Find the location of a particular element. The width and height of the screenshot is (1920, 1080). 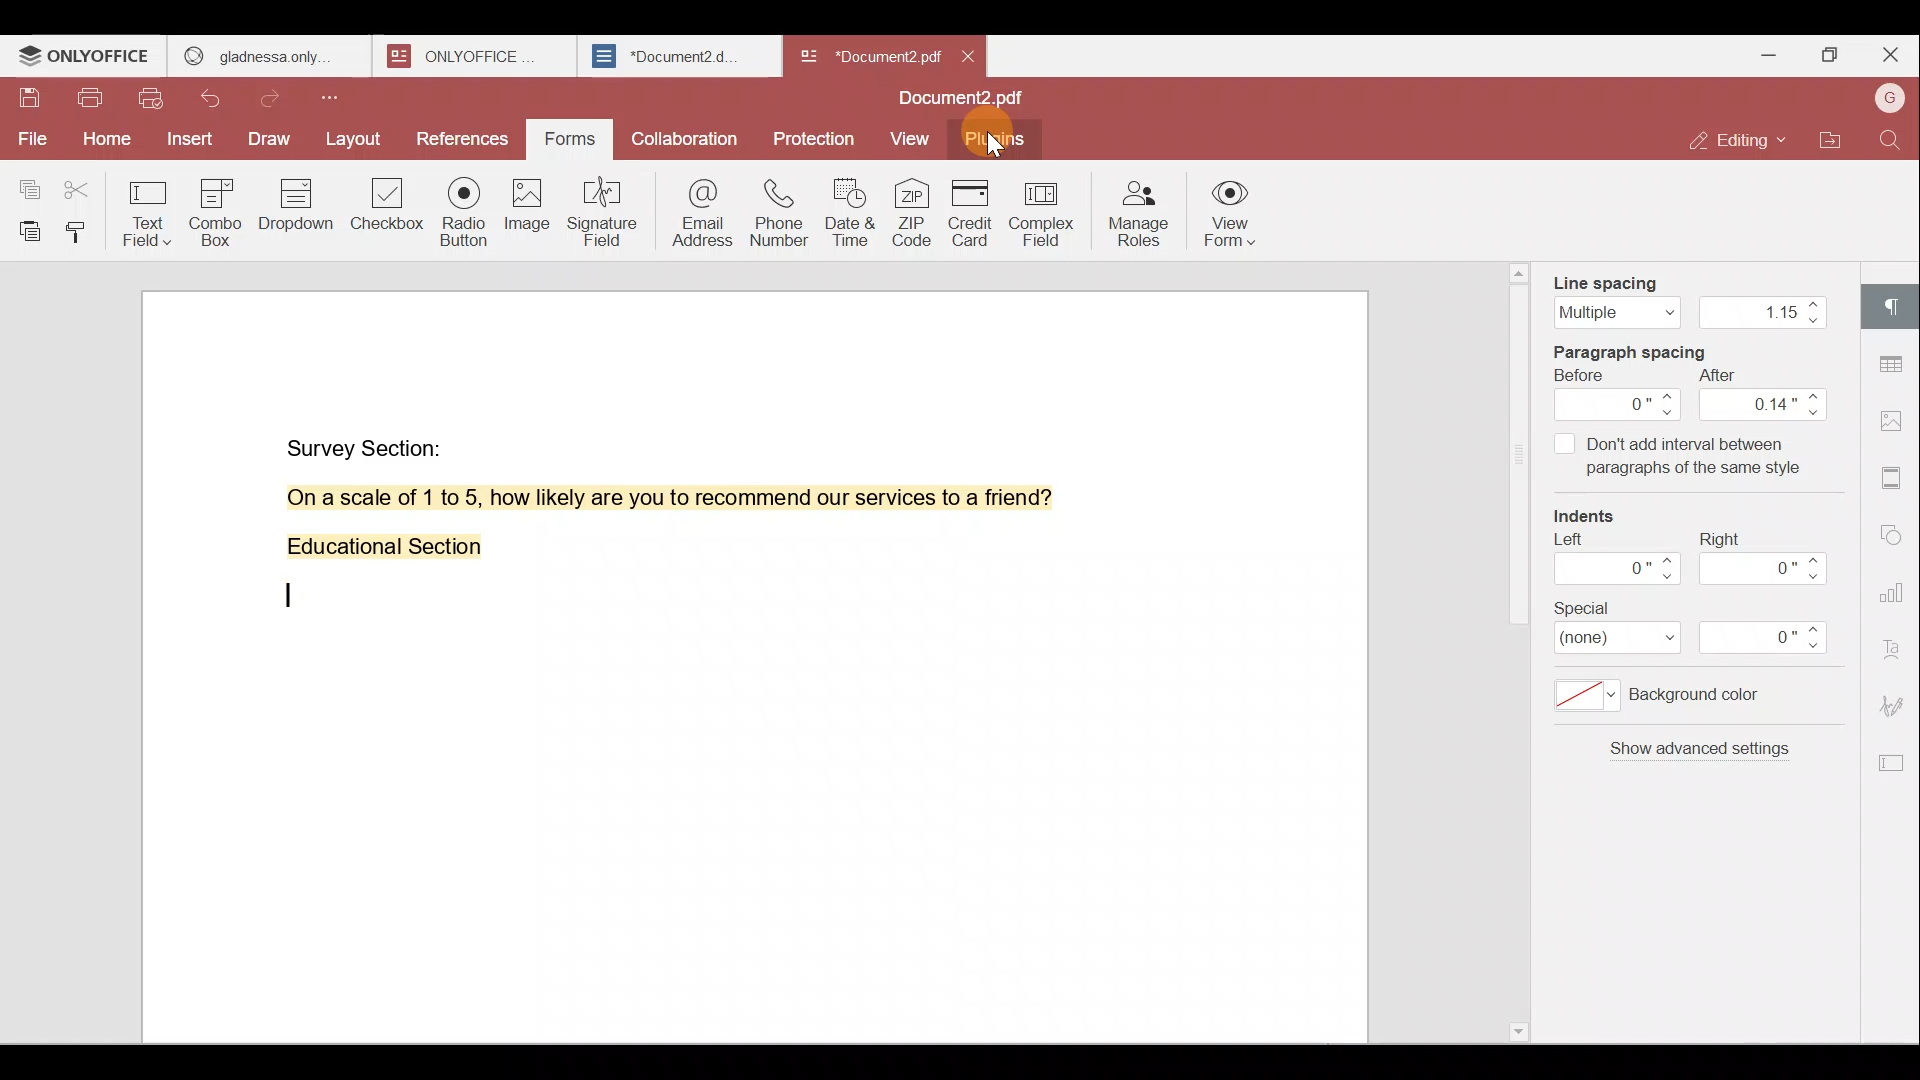

Save is located at coordinates (29, 103).